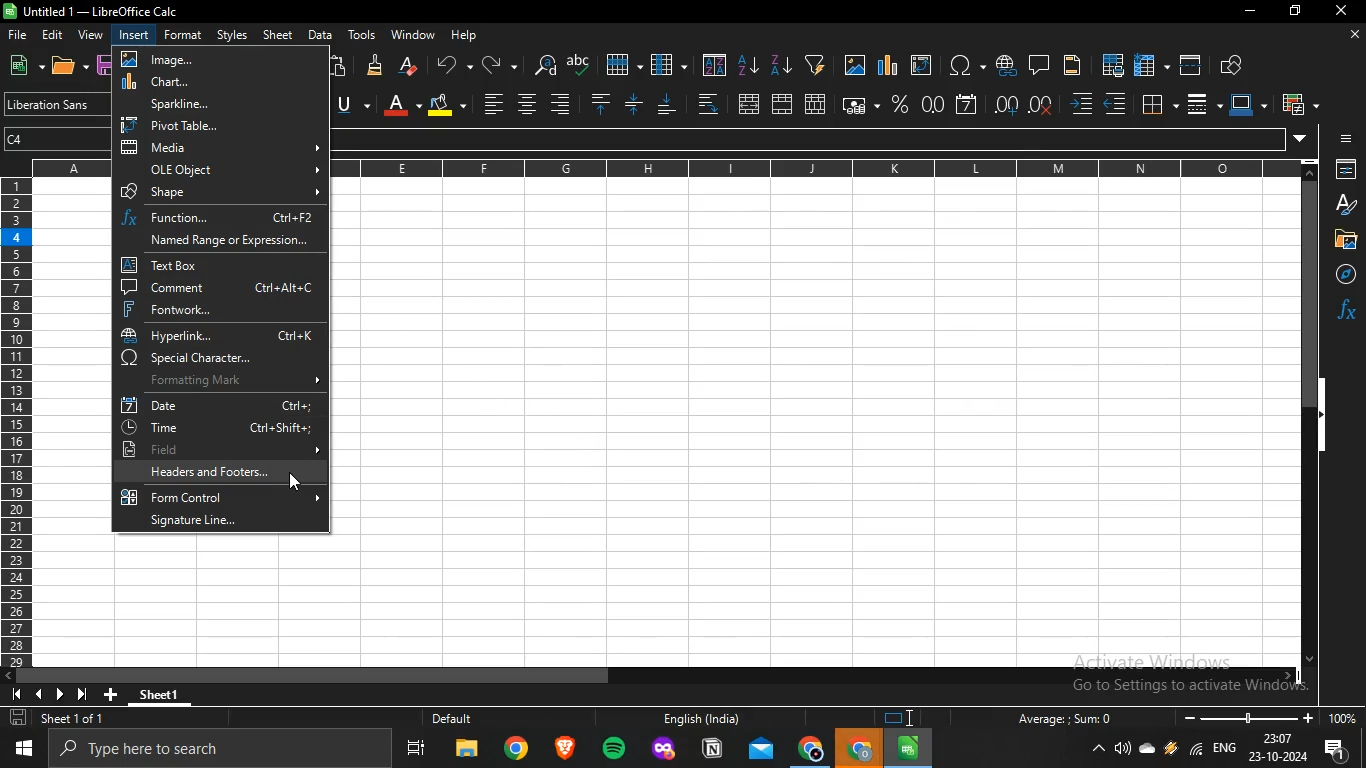 The width and height of the screenshot is (1366, 768). What do you see at coordinates (212, 265) in the screenshot?
I see `text box` at bounding box center [212, 265].